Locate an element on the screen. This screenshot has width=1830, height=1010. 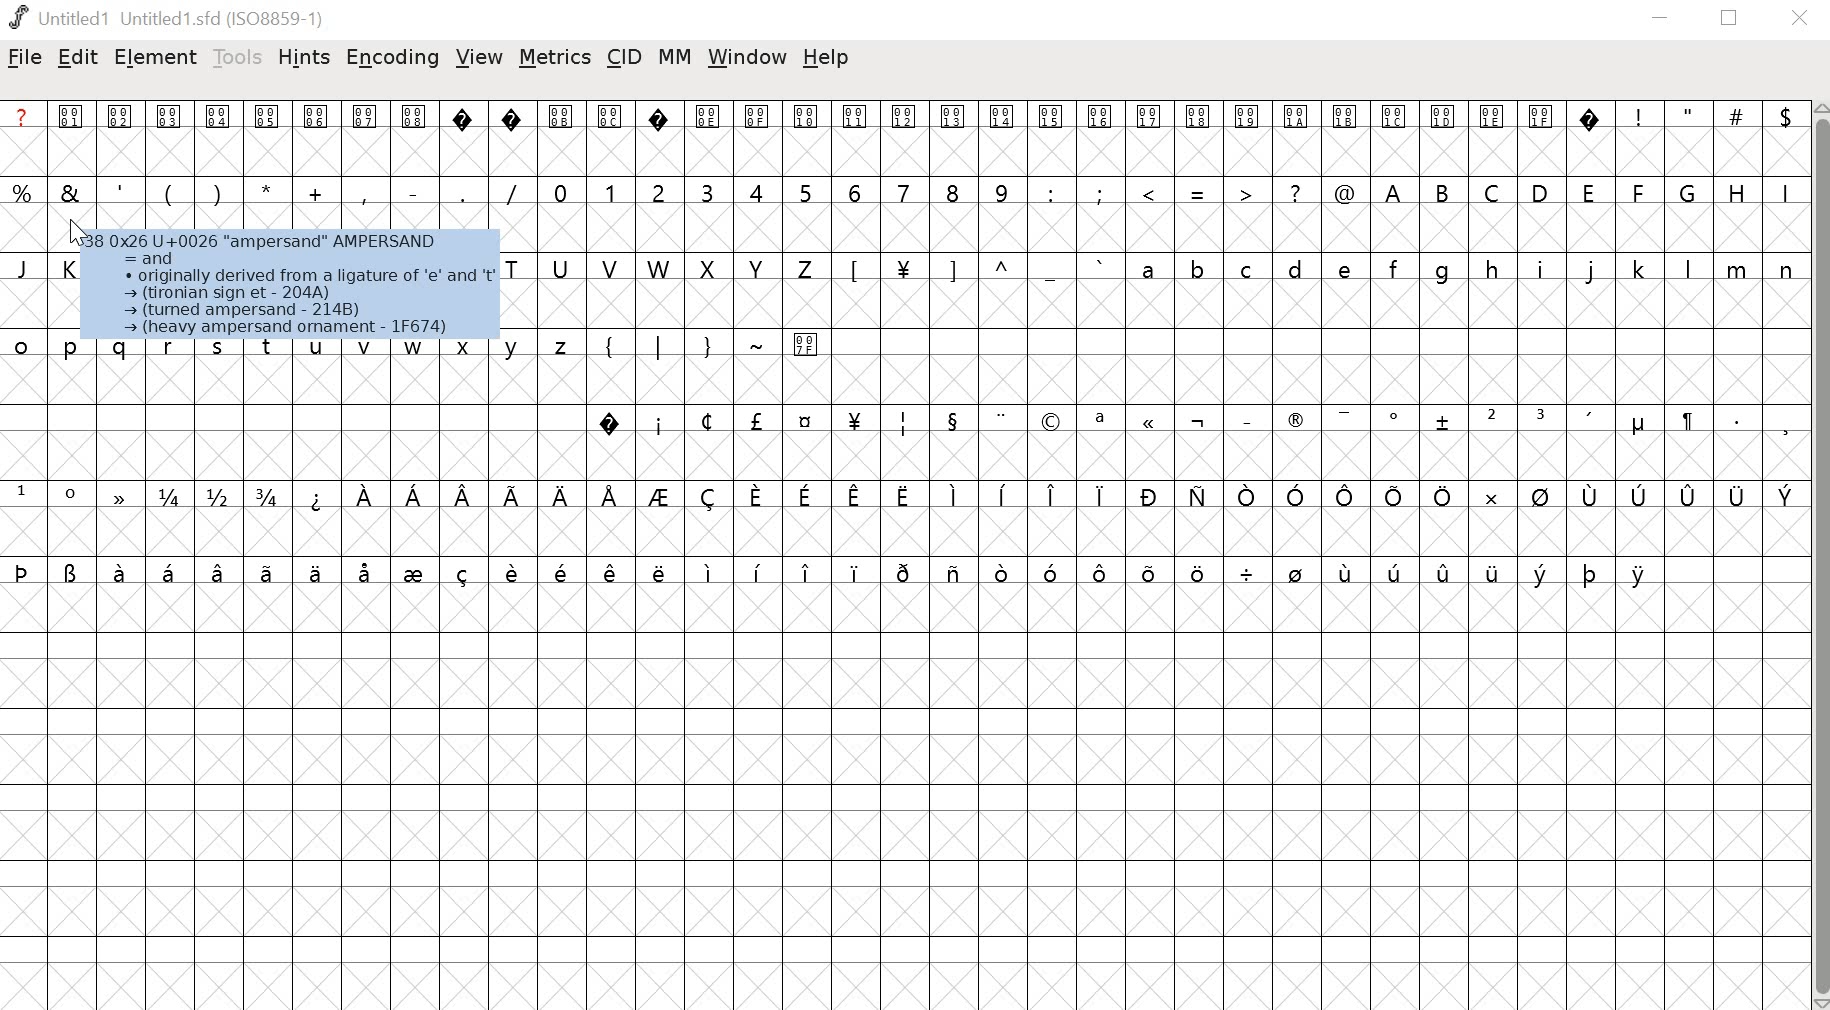
. is located at coordinates (461, 191).